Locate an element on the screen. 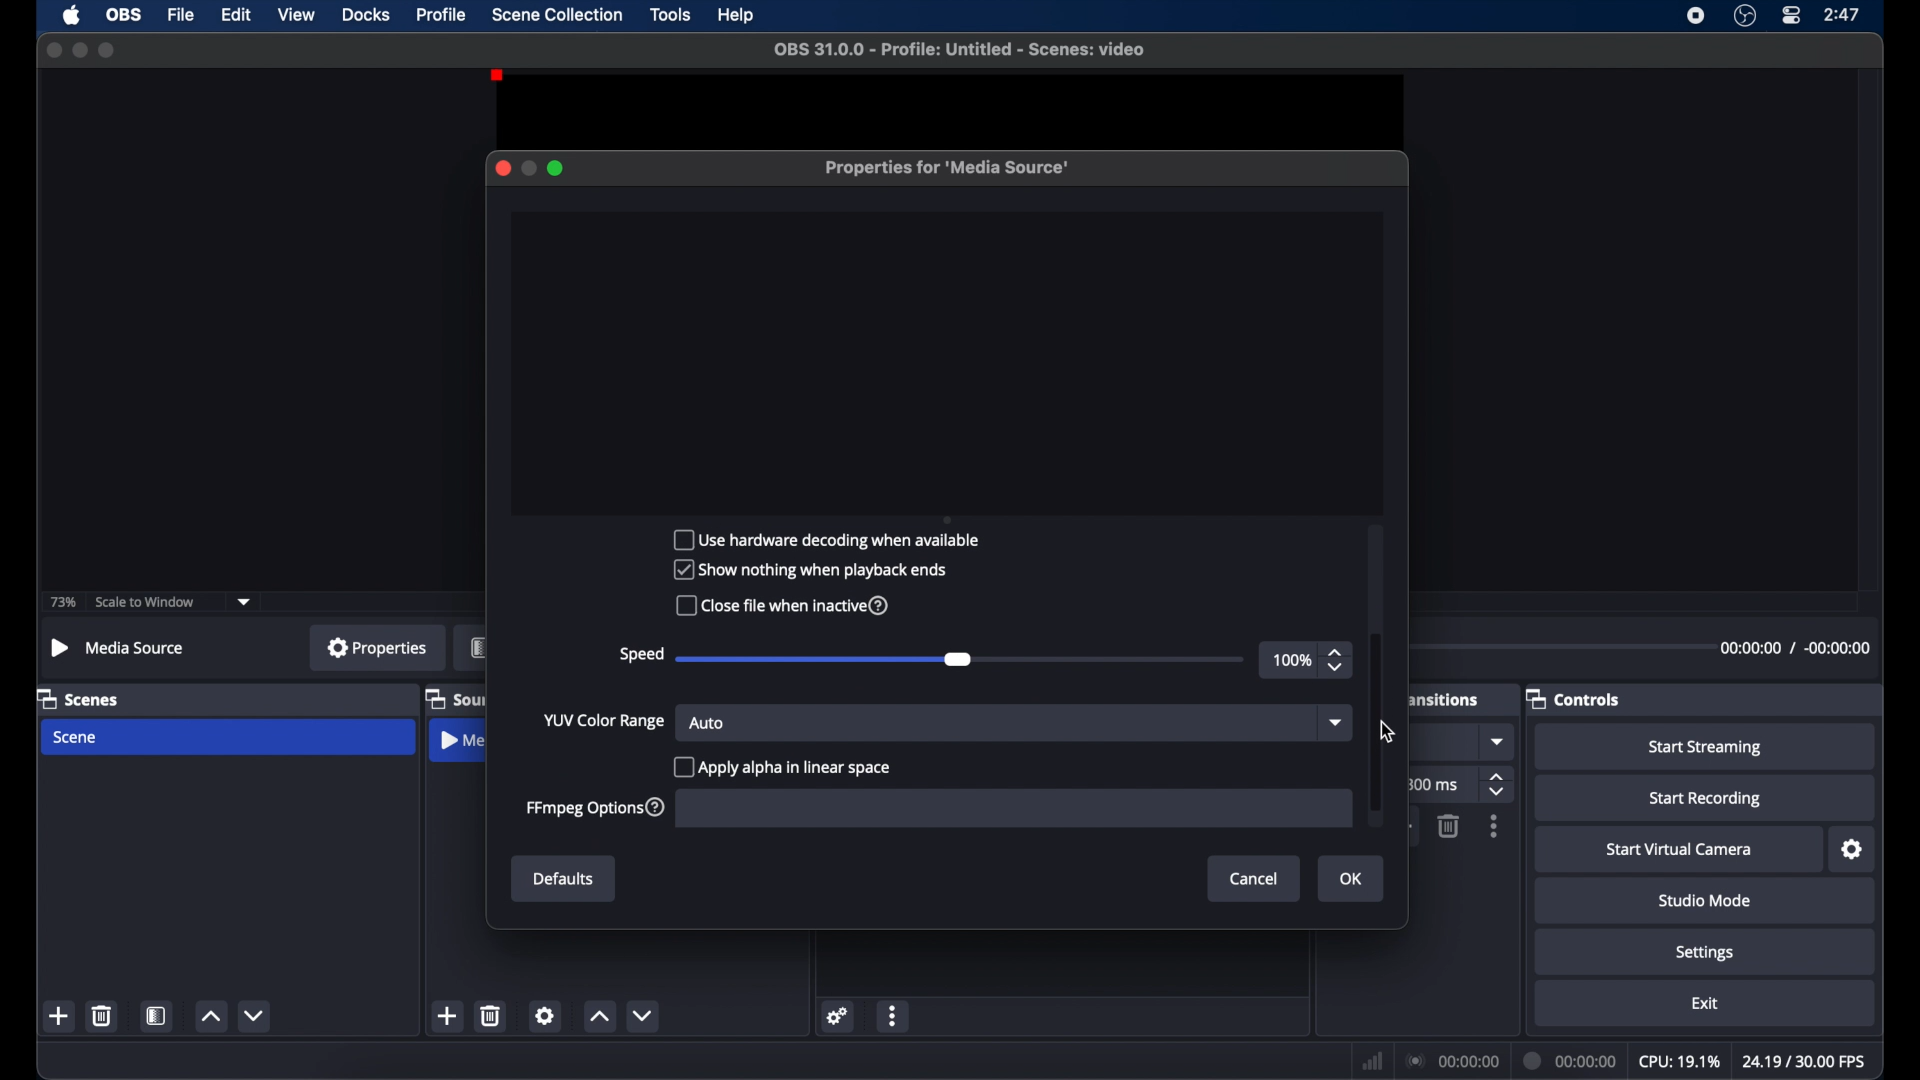  properties for media source is located at coordinates (950, 168).